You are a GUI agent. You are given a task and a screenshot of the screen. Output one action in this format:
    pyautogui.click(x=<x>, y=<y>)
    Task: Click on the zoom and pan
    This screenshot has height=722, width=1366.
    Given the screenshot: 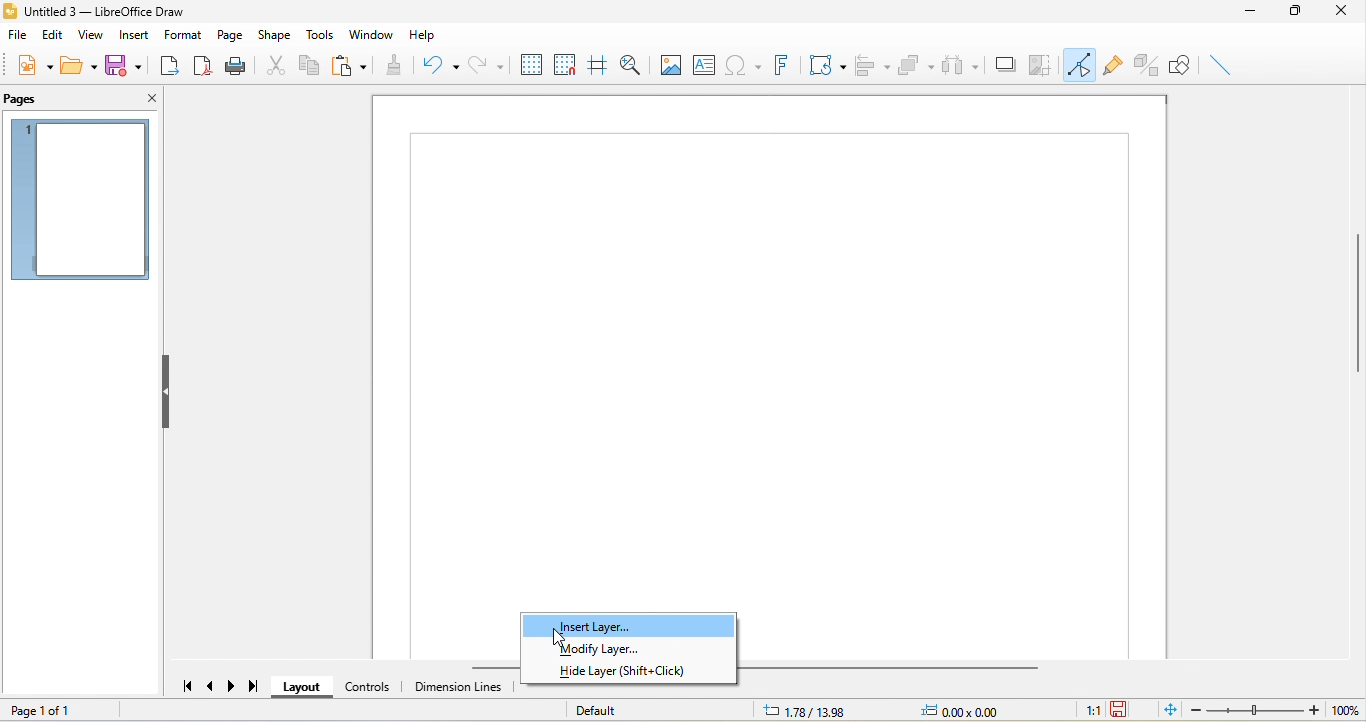 What is the action you would take?
    pyautogui.click(x=632, y=65)
    